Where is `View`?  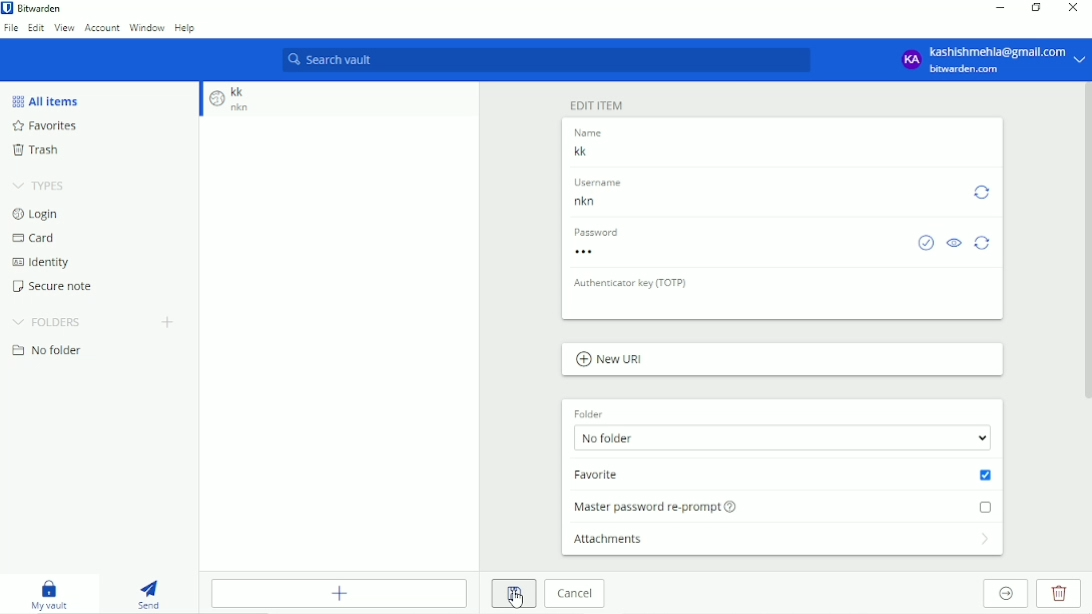 View is located at coordinates (64, 28).